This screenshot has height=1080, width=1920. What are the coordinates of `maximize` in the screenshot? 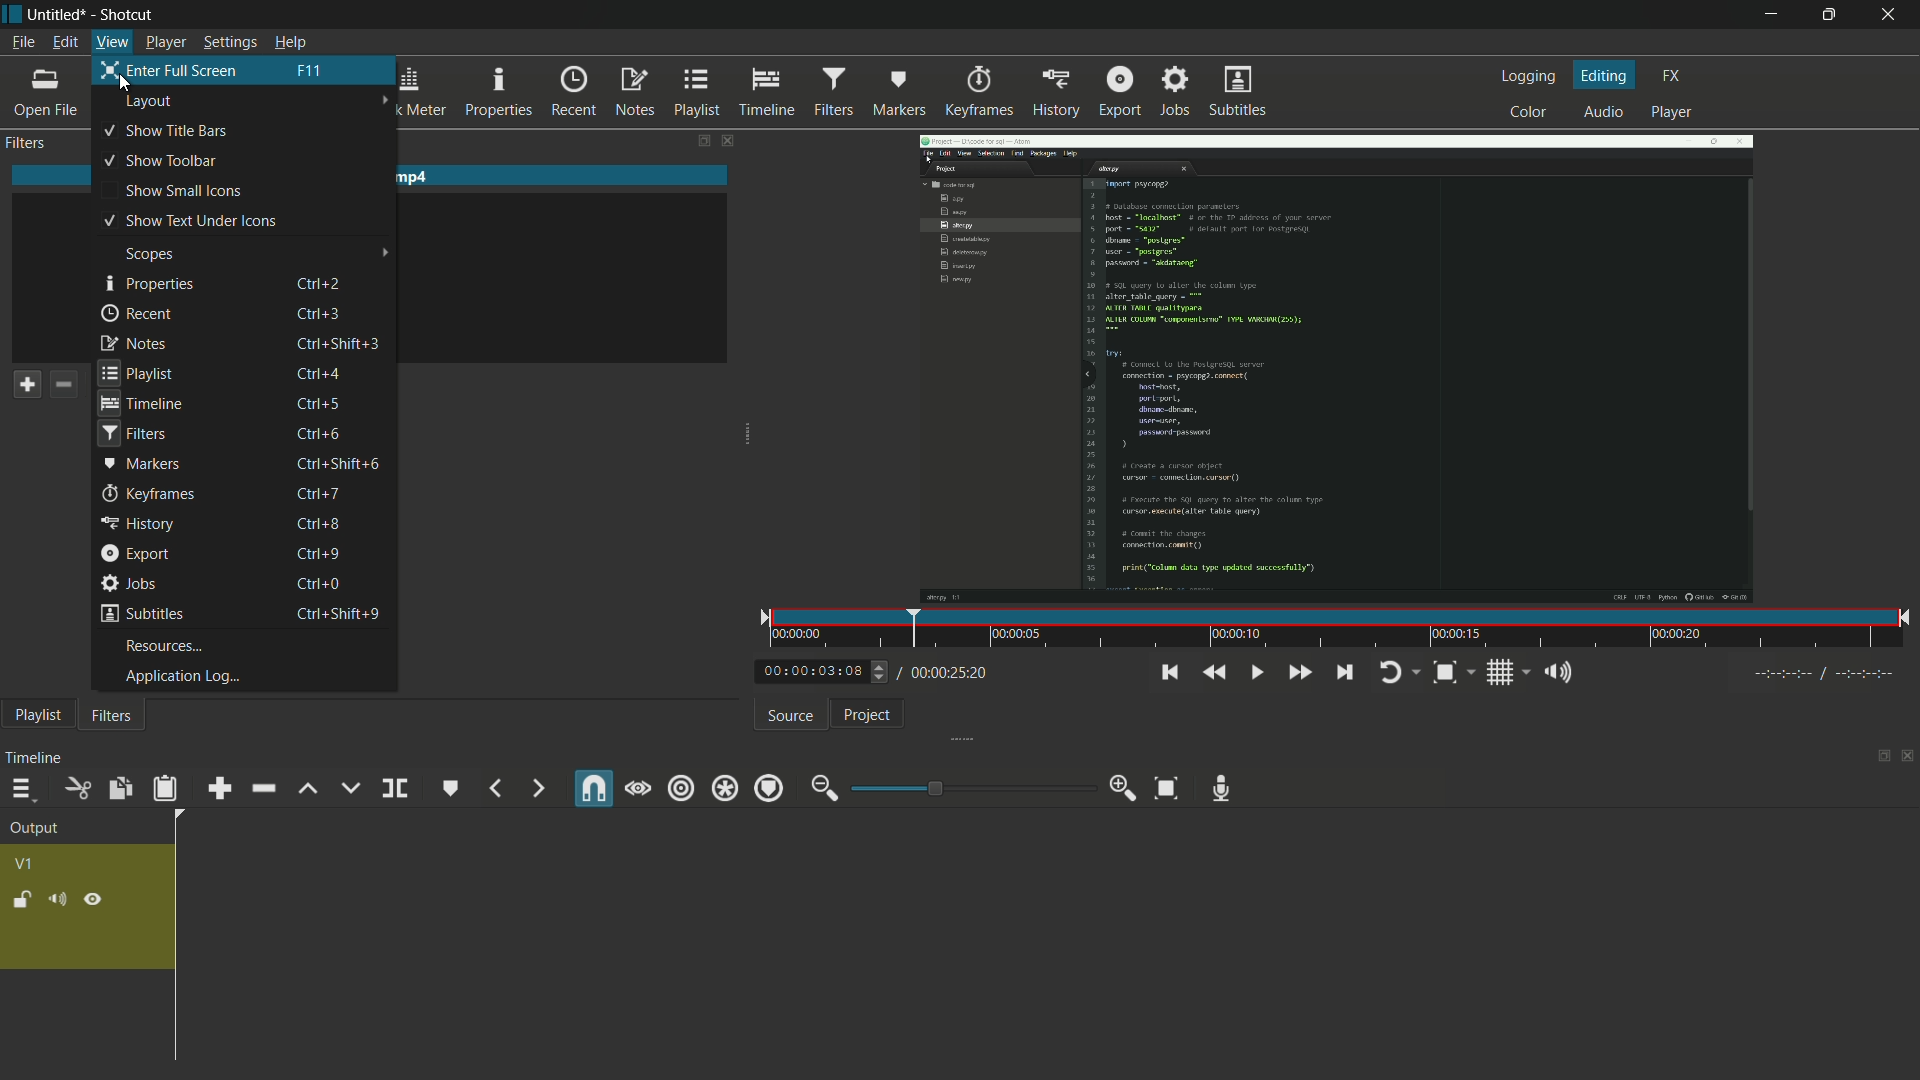 It's located at (1832, 15).